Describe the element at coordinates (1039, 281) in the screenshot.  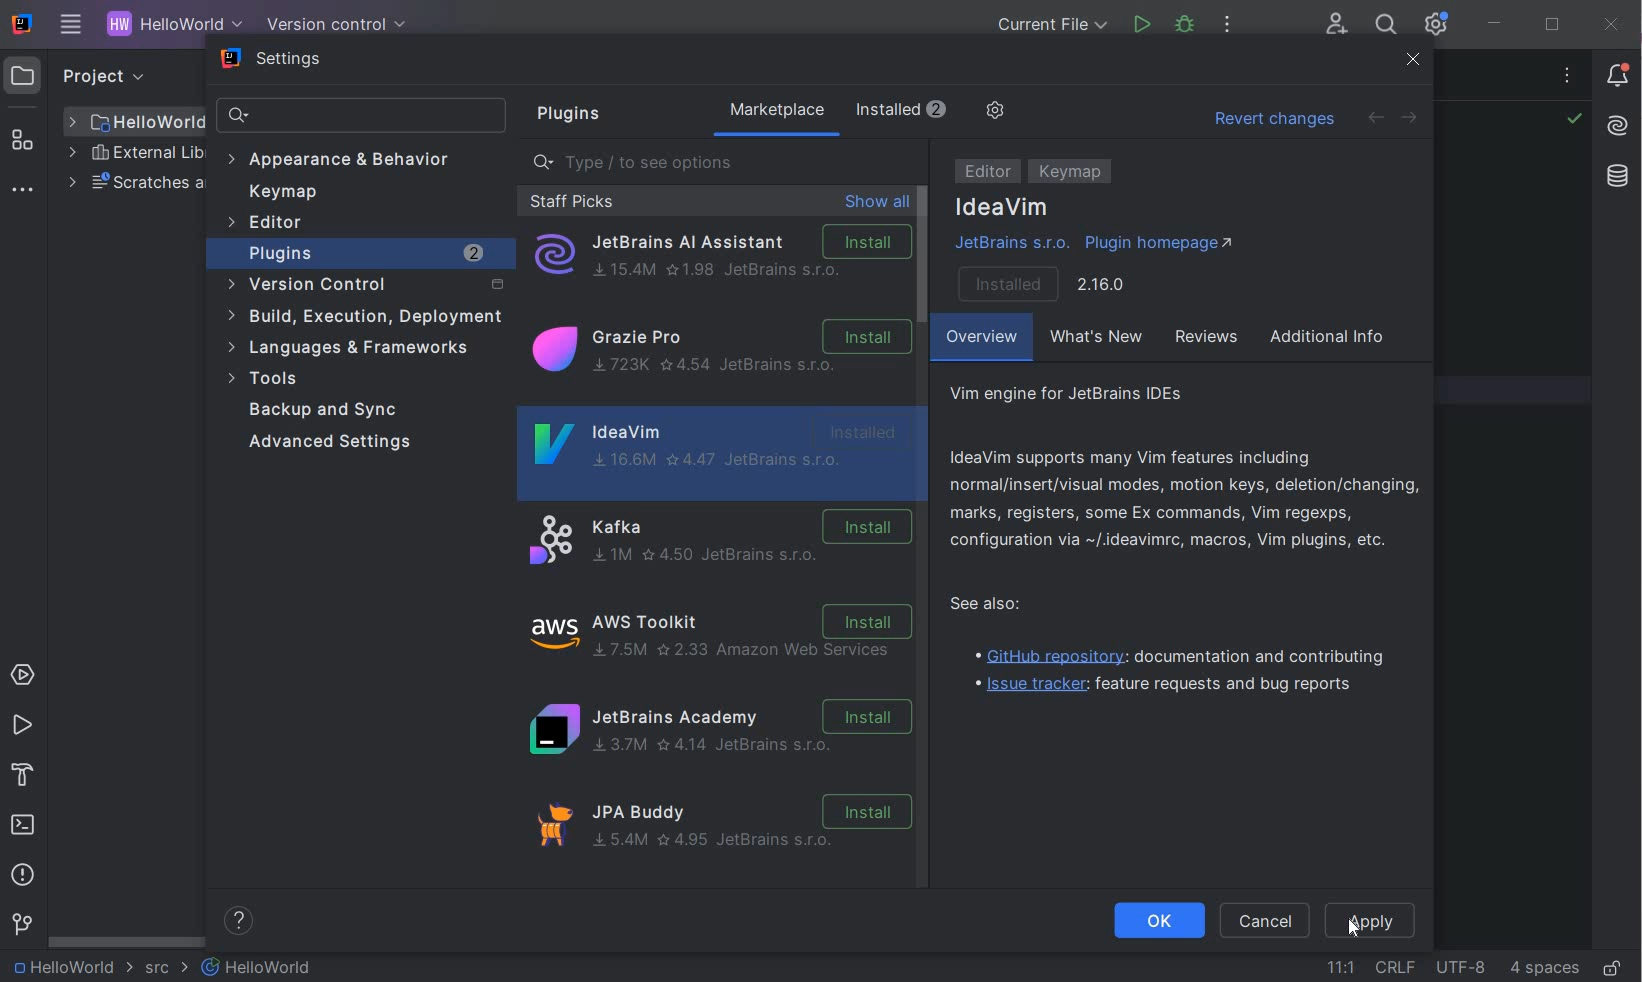
I see `Install` at that location.